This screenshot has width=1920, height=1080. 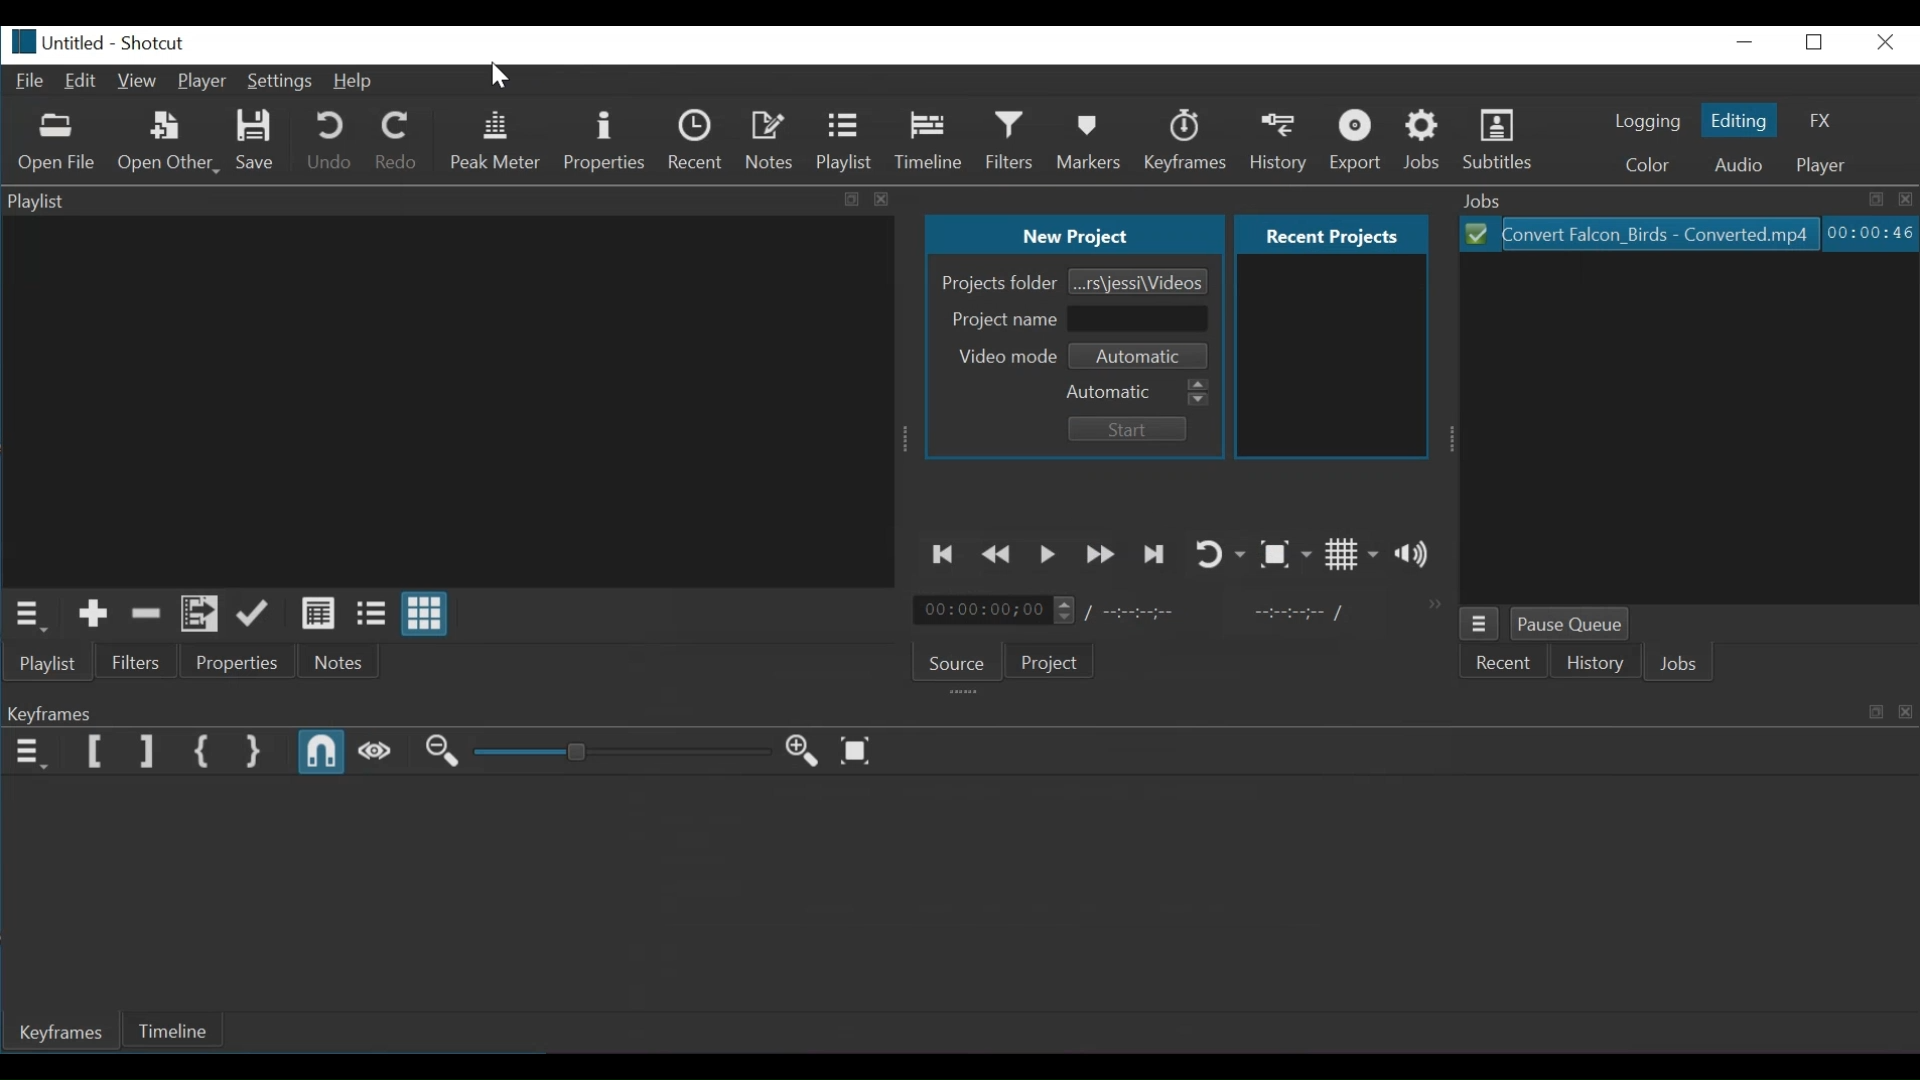 I want to click on Play quickly backward, so click(x=999, y=554).